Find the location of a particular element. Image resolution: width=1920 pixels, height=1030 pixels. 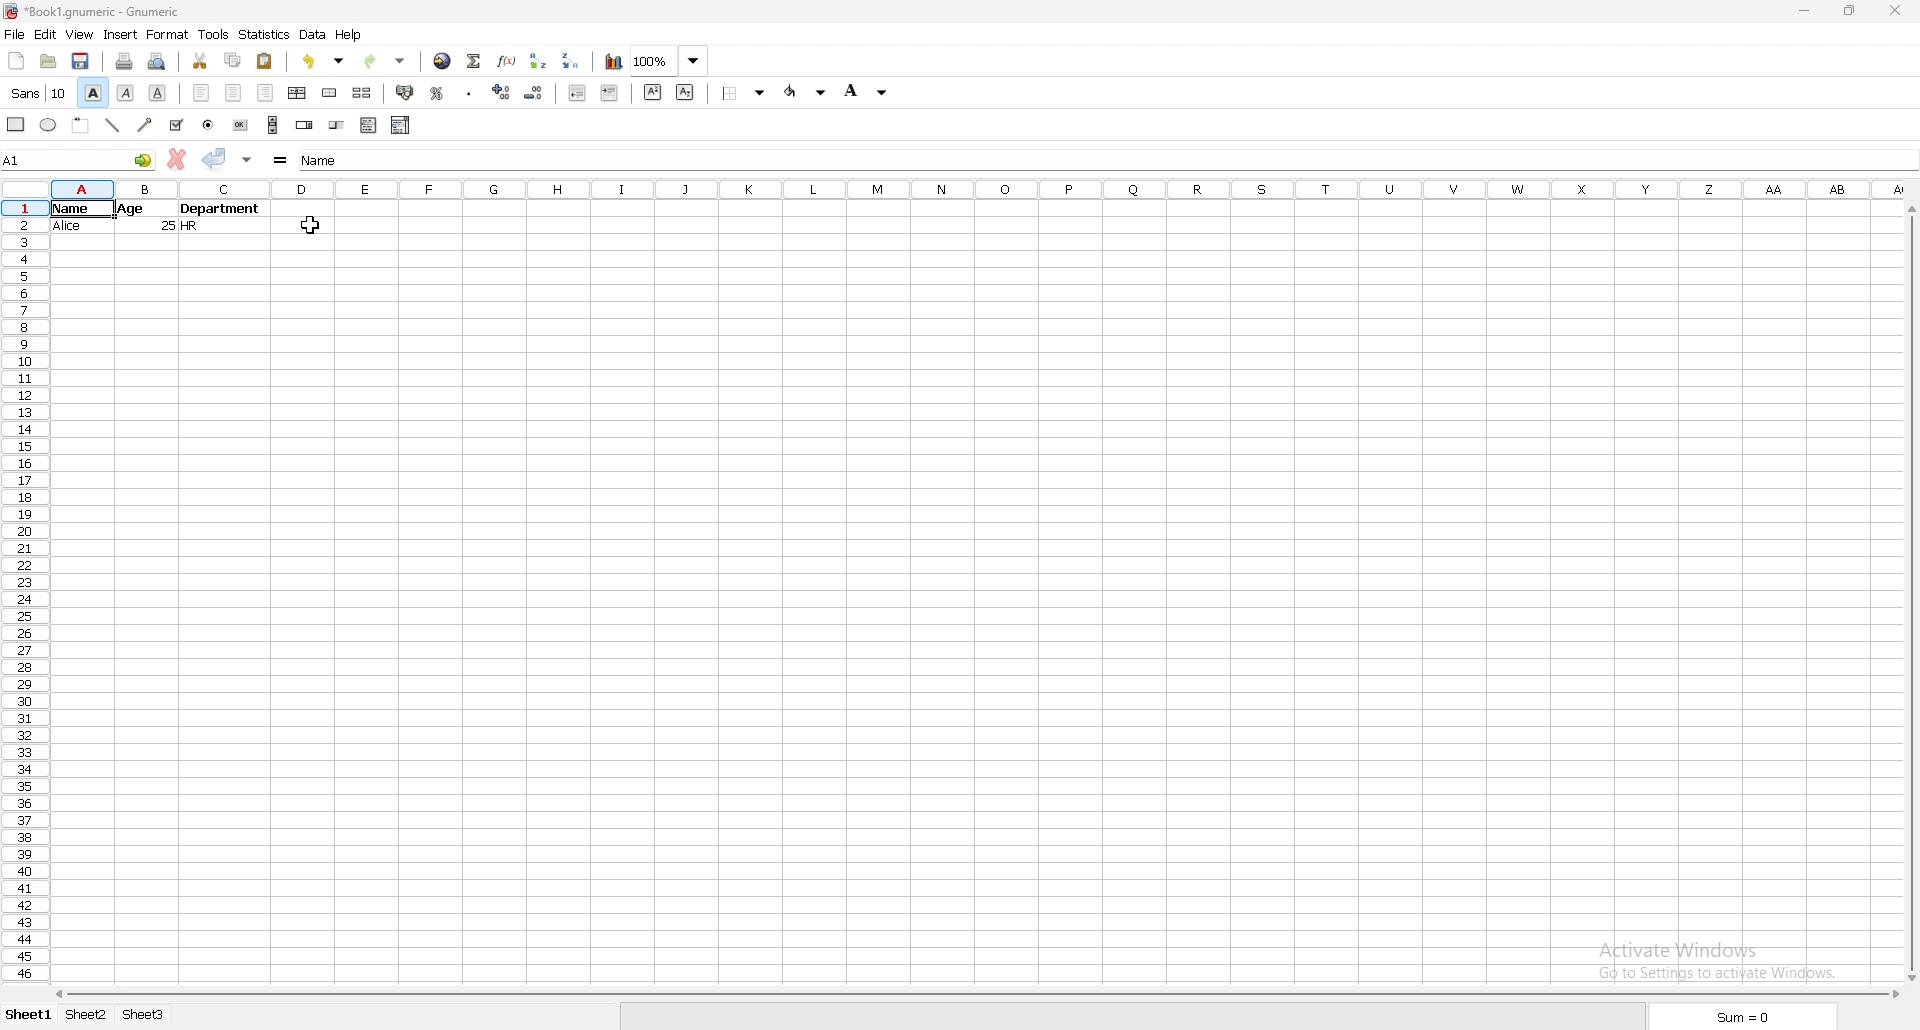

accept changes in all cells is located at coordinates (246, 160).